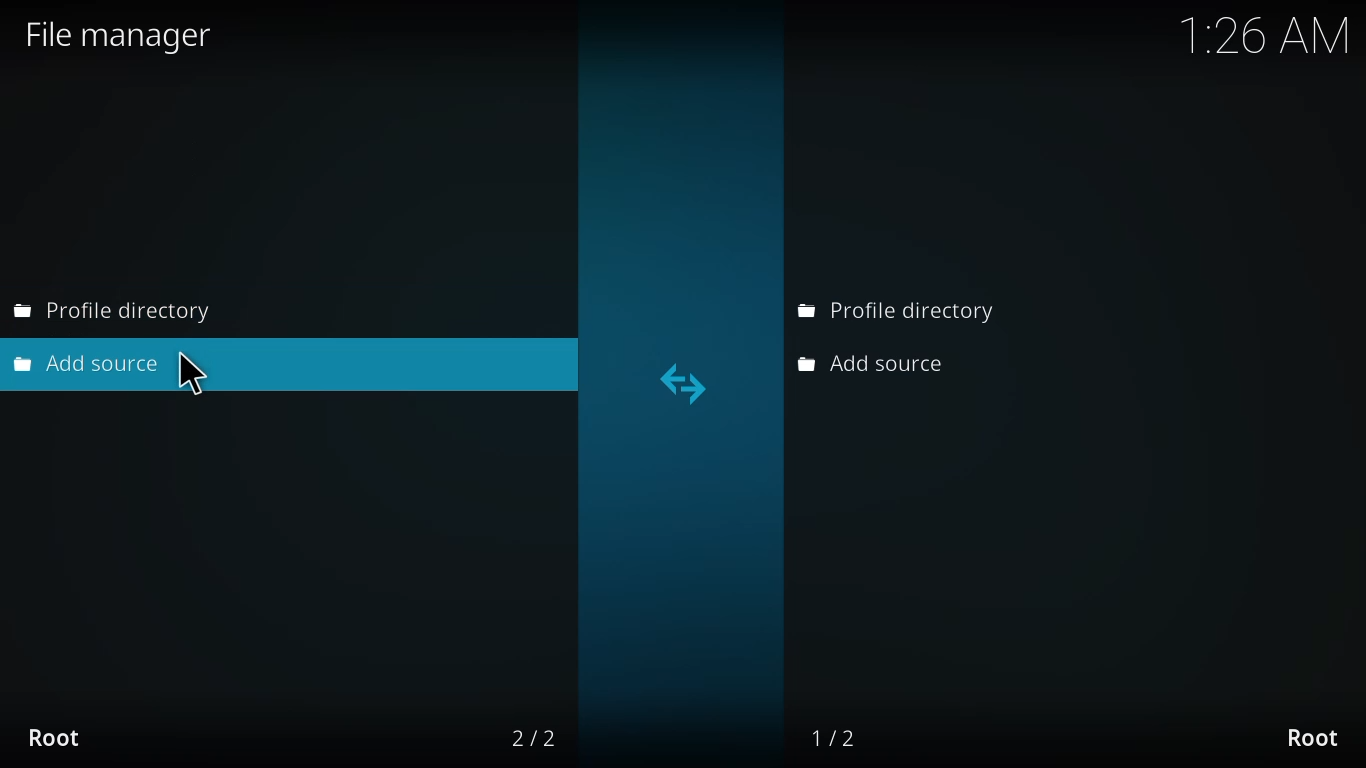 This screenshot has height=768, width=1366. What do you see at coordinates (55, 738) in the screenshot?
I see `root` at bounding box center [55, 738].